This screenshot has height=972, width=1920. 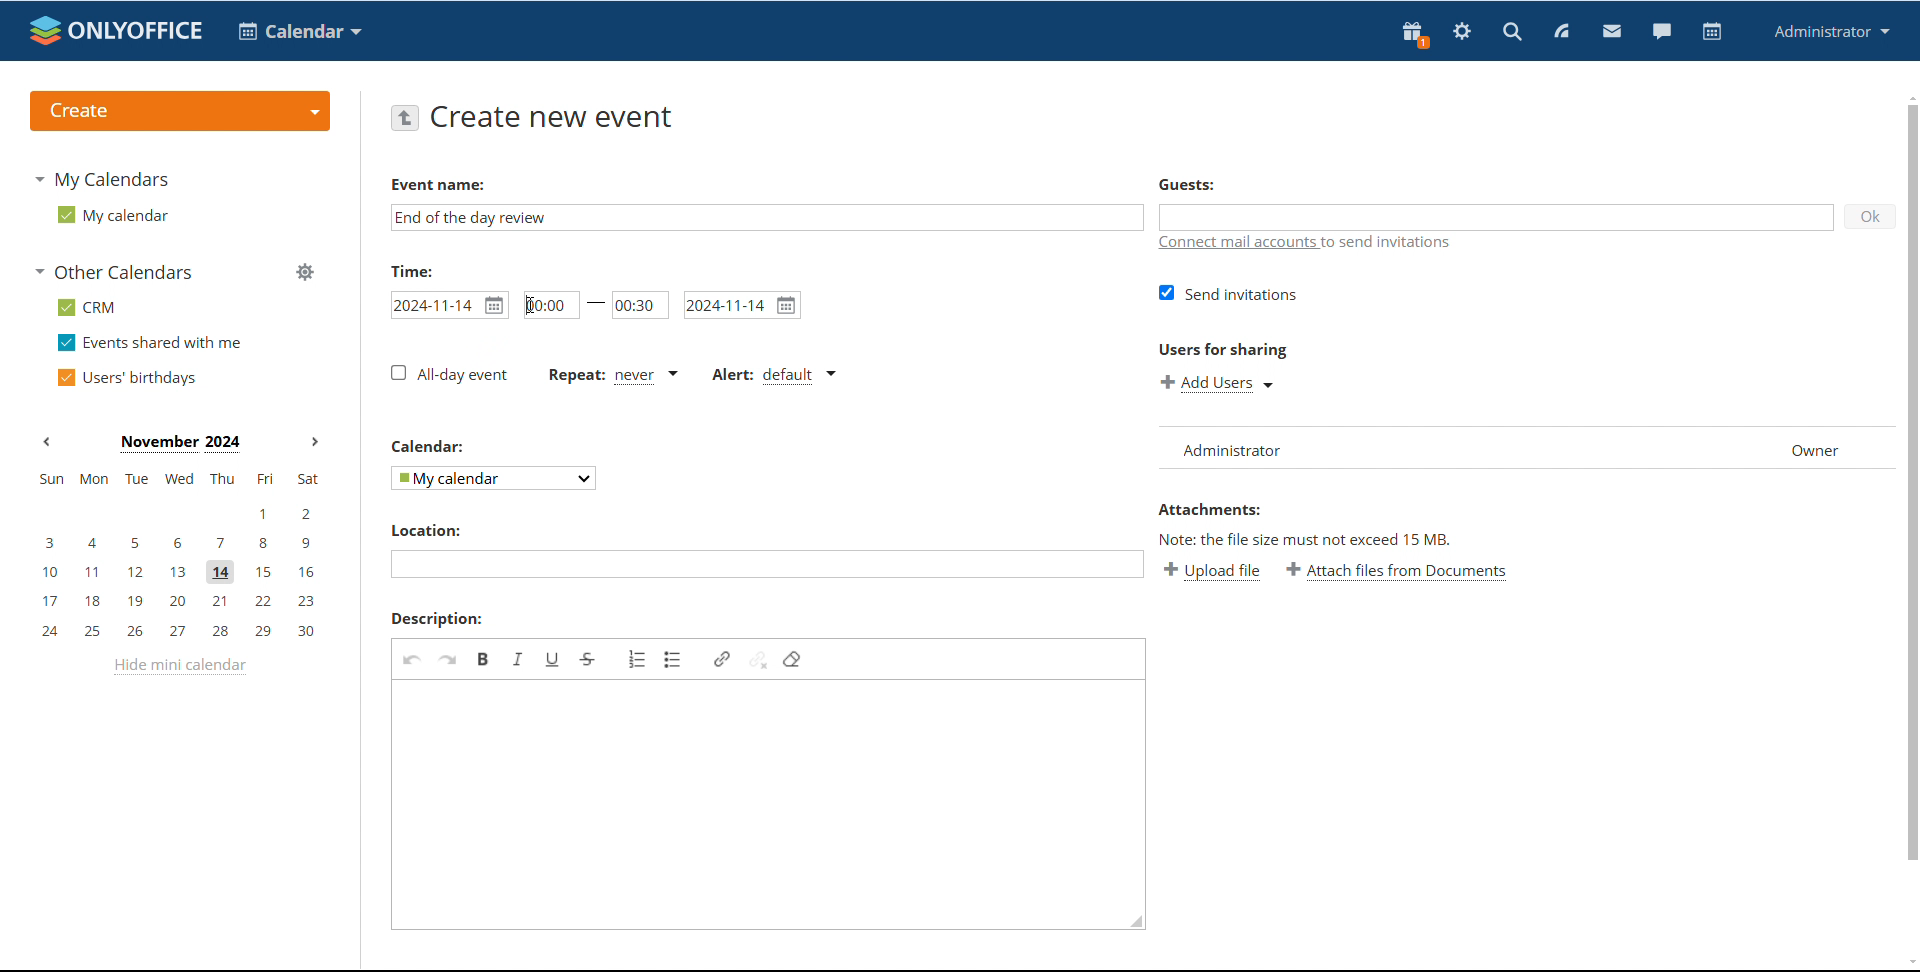 What do you see at coordinates (111, 215) in the screenshot?
I see `my calendar` at bounding box center [111, 215].